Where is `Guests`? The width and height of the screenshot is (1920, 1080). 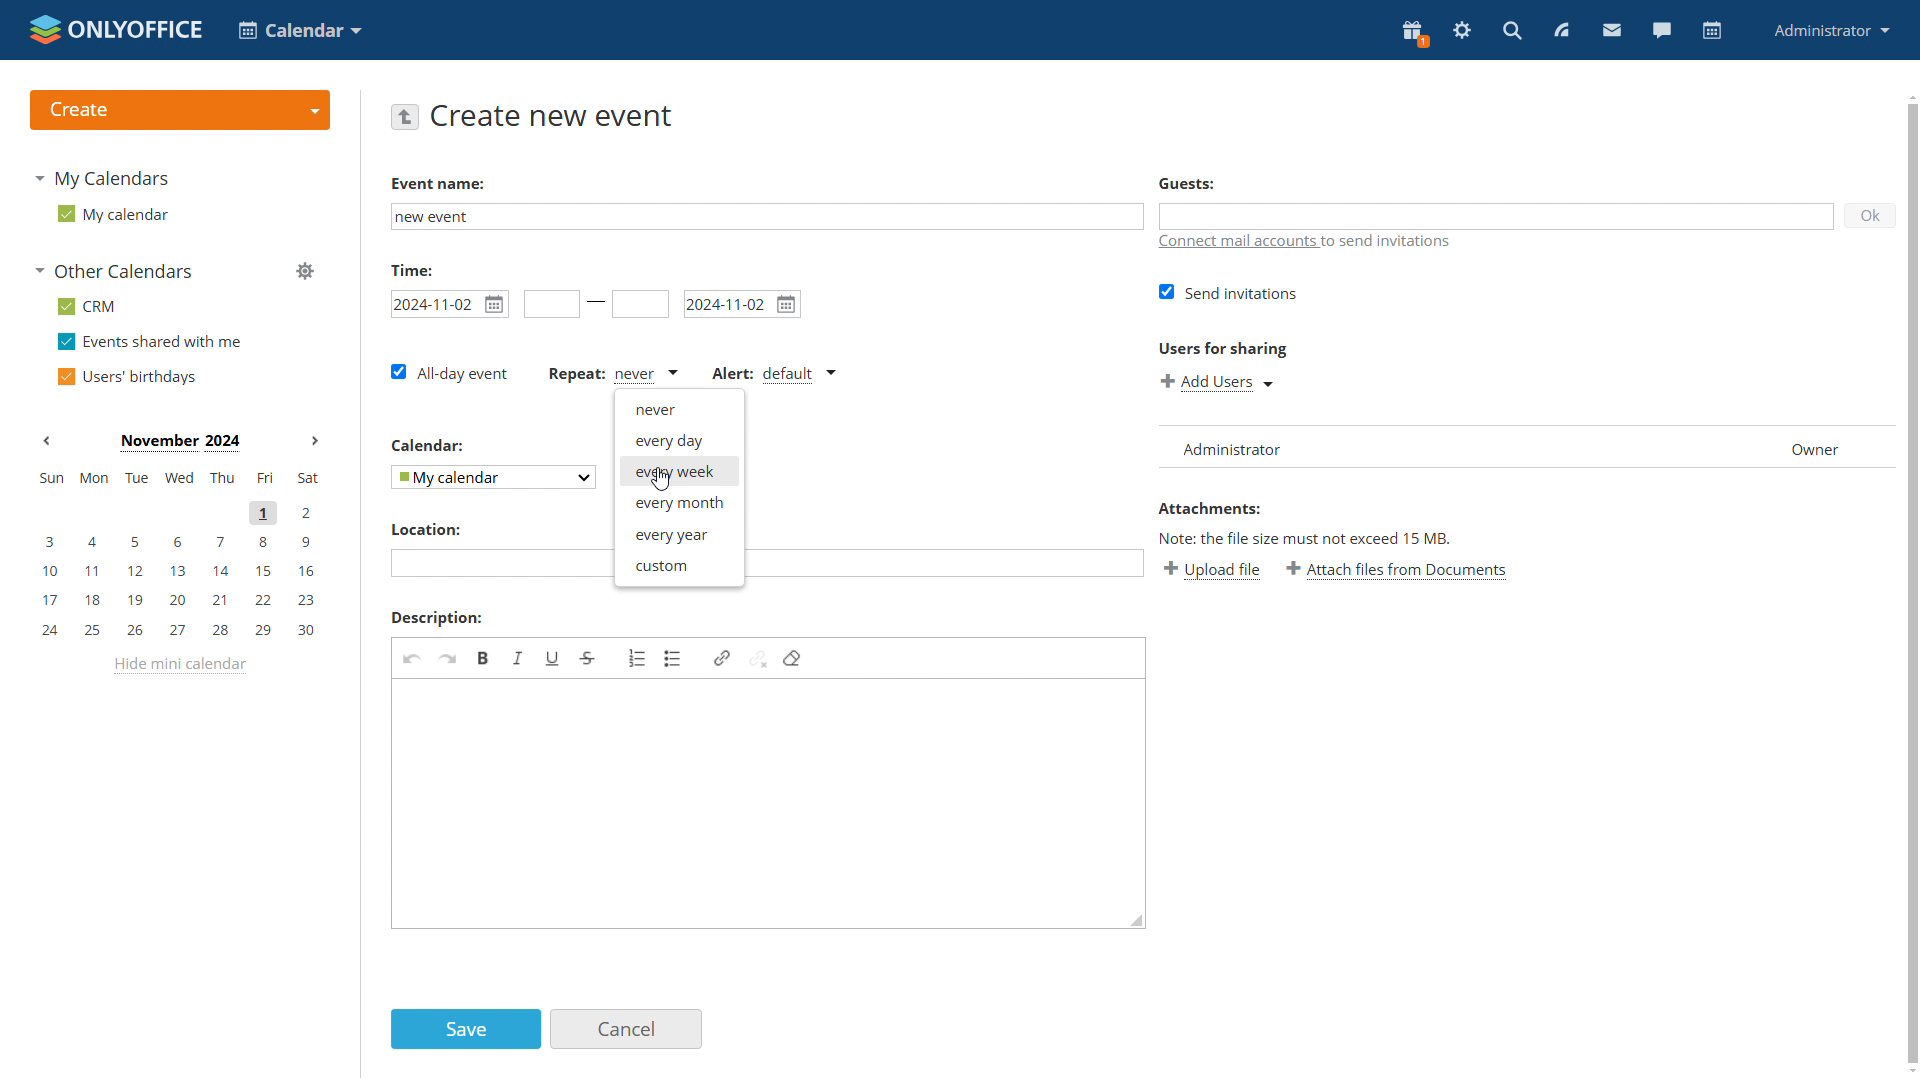
Guests is located at coordinates (1187, 184).